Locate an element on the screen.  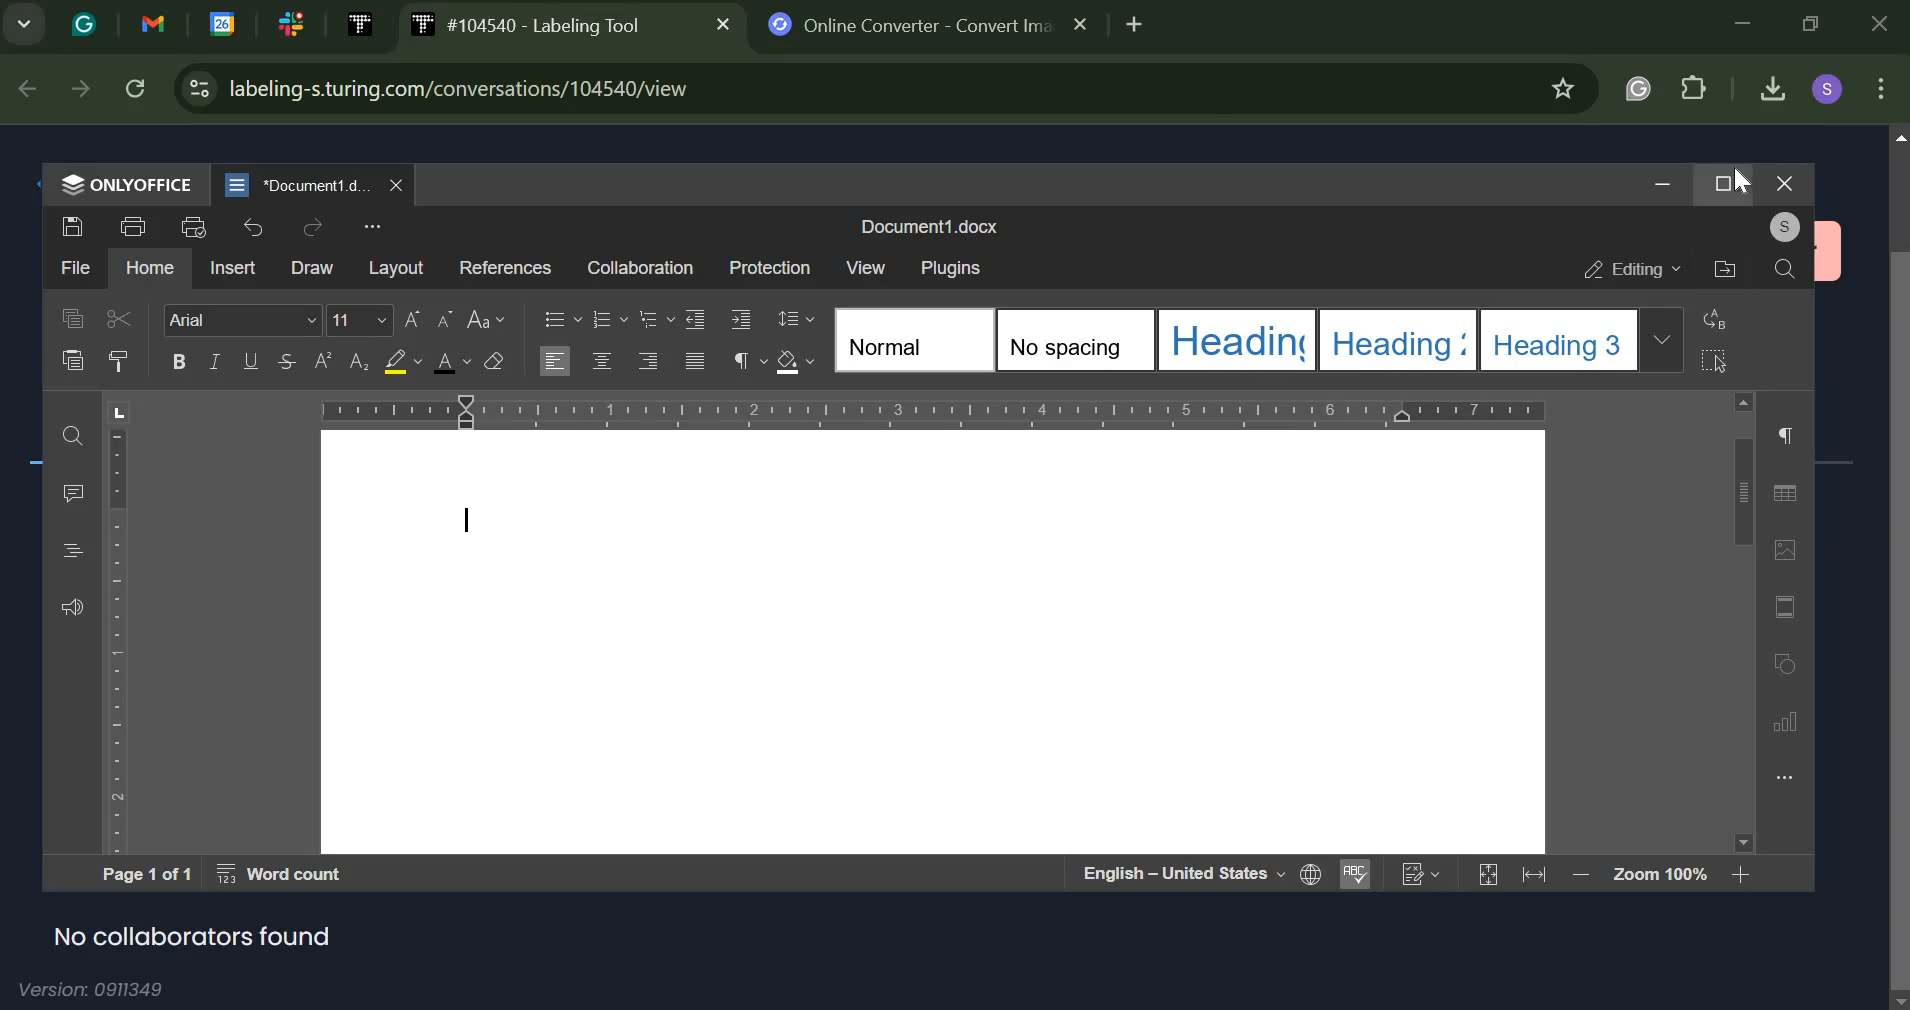
save is located at coordinates (75, 227).